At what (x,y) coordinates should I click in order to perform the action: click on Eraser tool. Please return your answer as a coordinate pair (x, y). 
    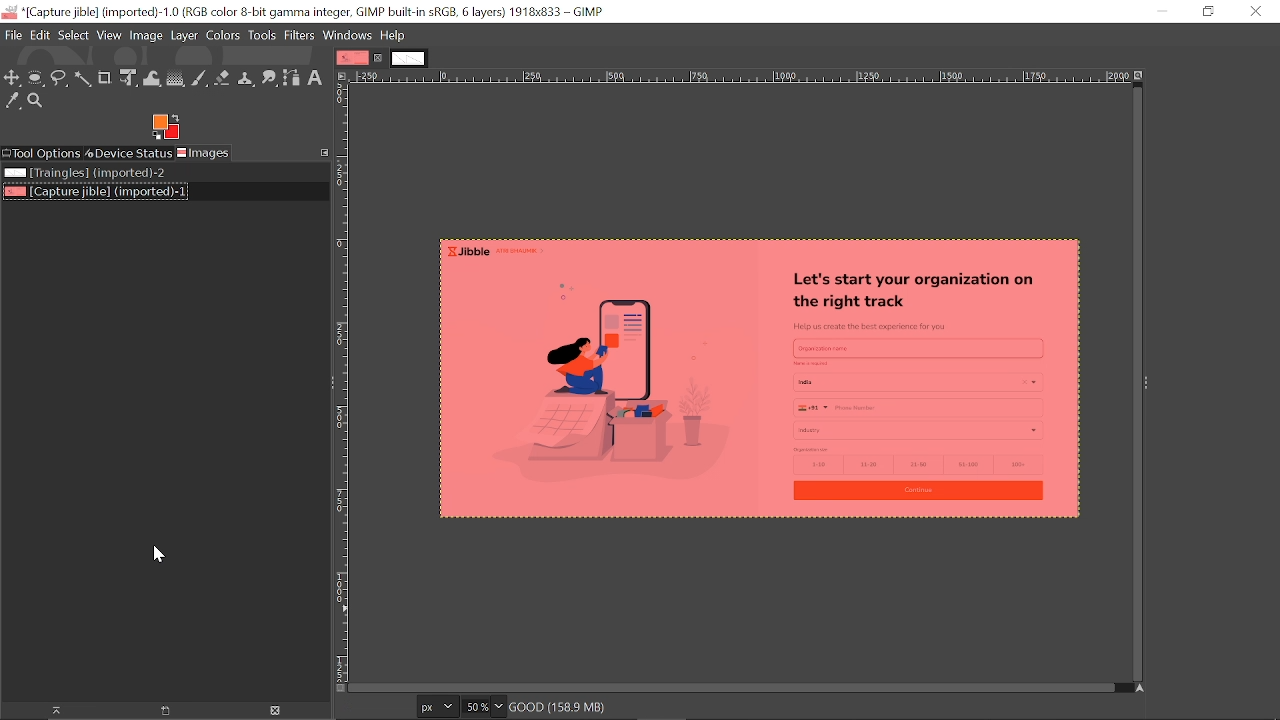
    Looking at the image, I should click on (224, 78).